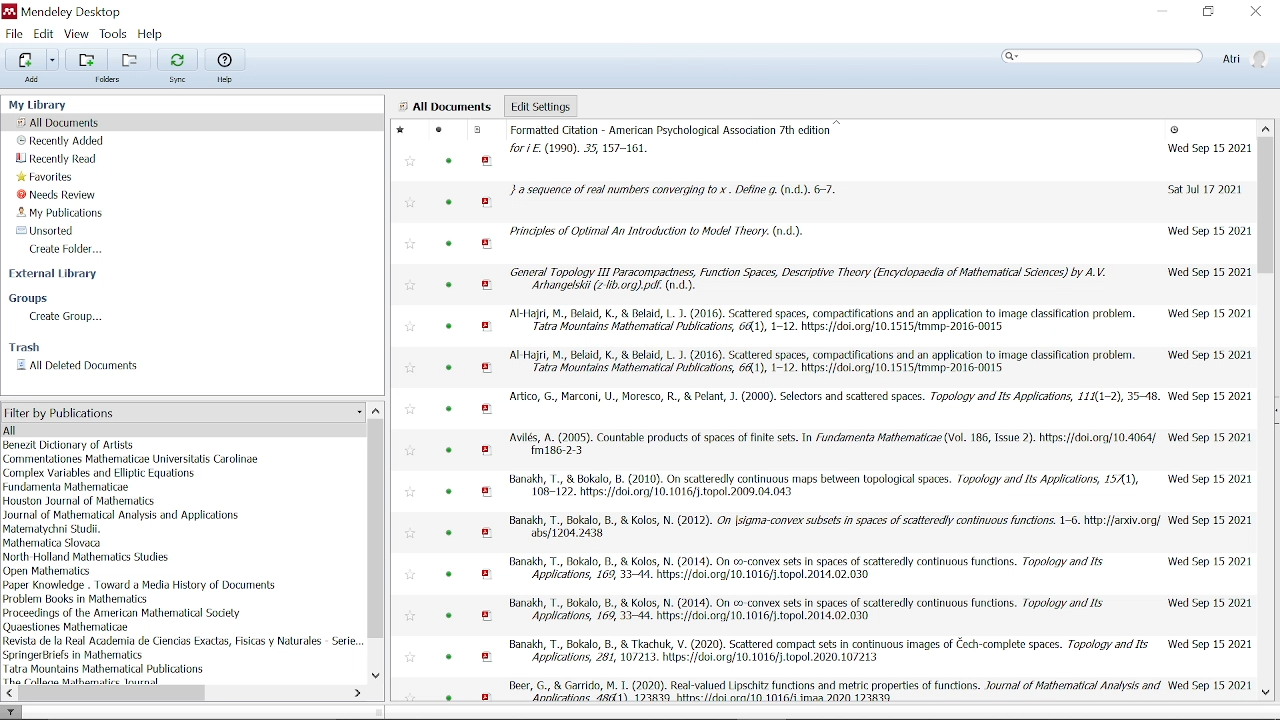  What do you see at coordinates (113, 33) in the screenshot?
I see `Tools` at bounding box center [113, 33].